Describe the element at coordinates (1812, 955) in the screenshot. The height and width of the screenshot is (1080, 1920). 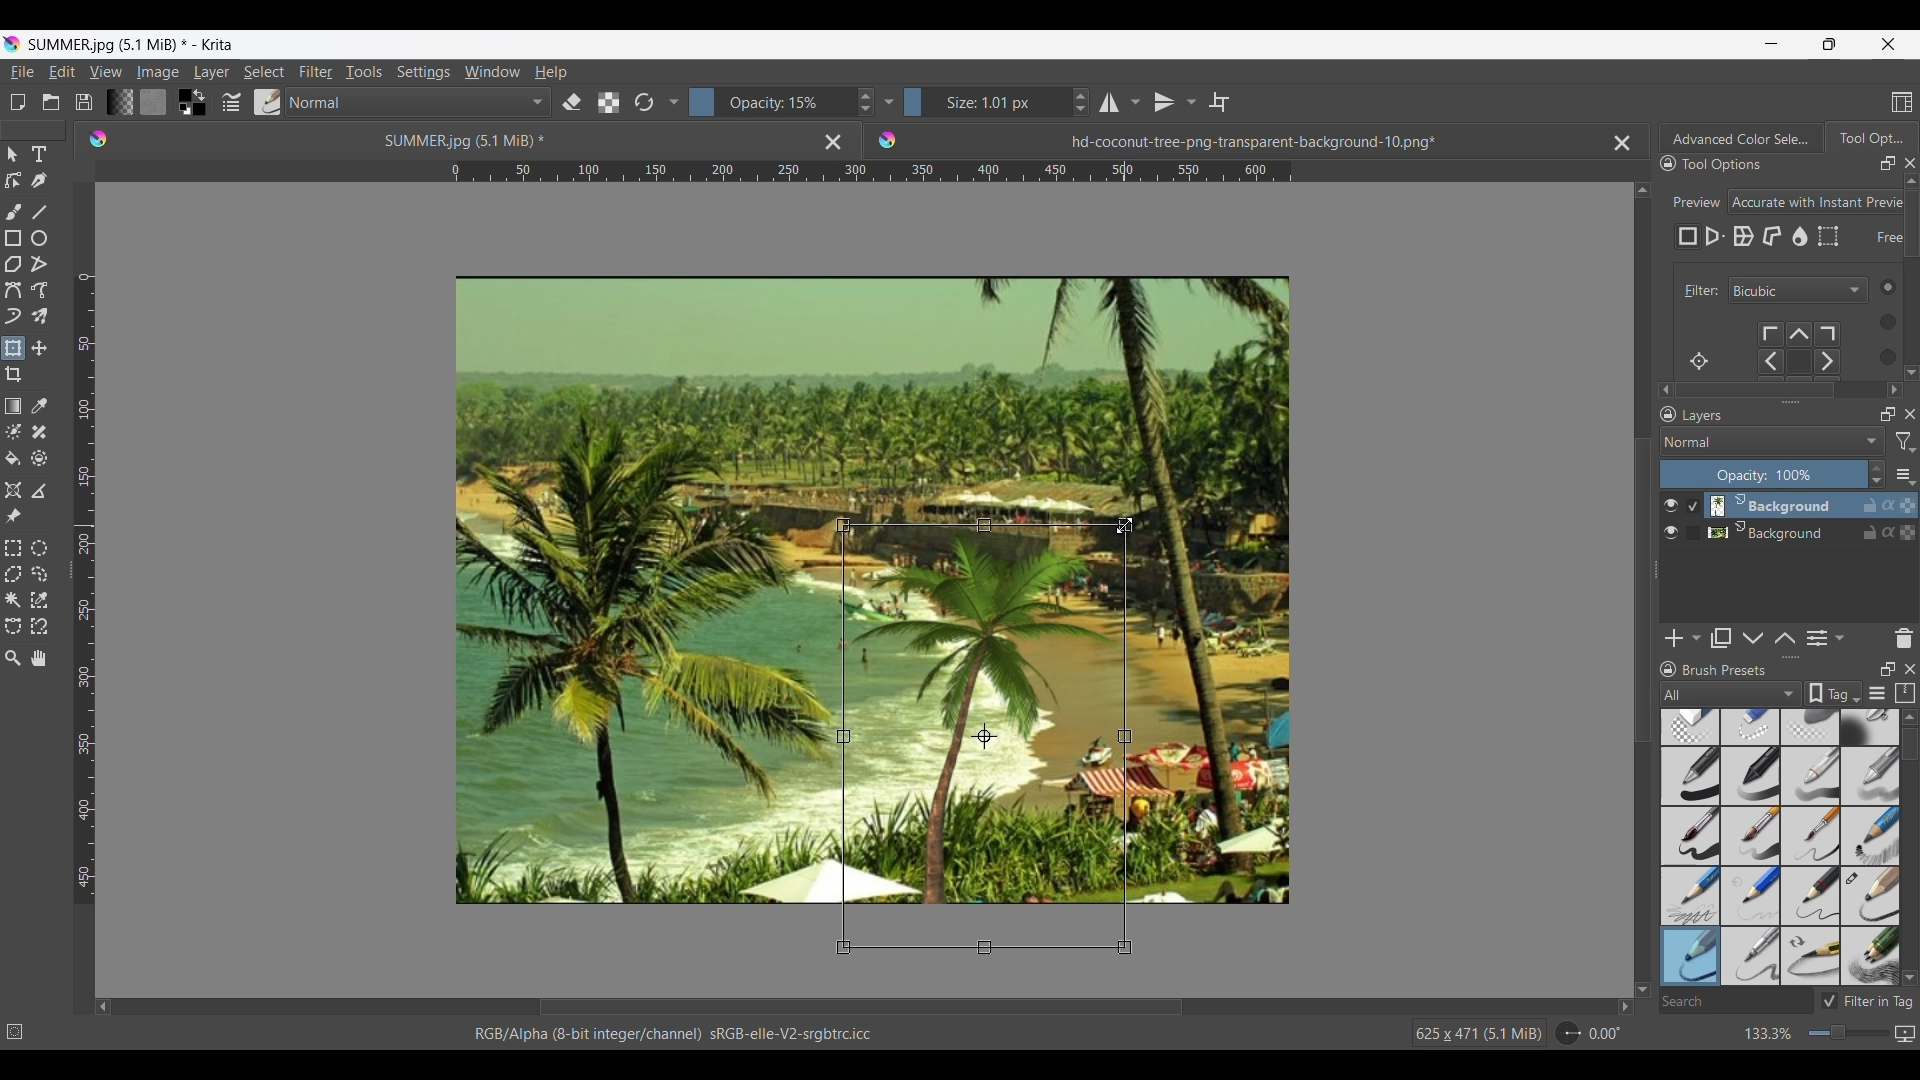
I see `pencil 6 - quick shade` at that location.